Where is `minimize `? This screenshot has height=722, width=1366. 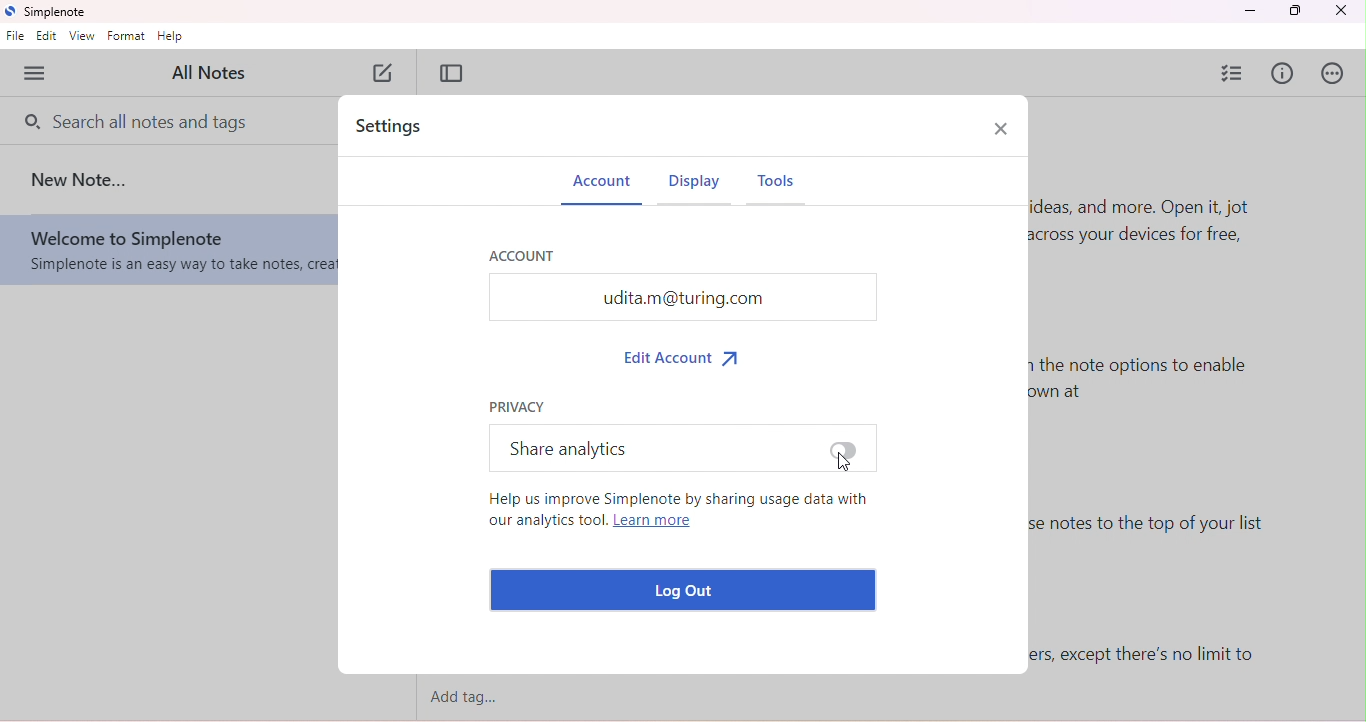 minimize  is located at coordinates (1249, 11).